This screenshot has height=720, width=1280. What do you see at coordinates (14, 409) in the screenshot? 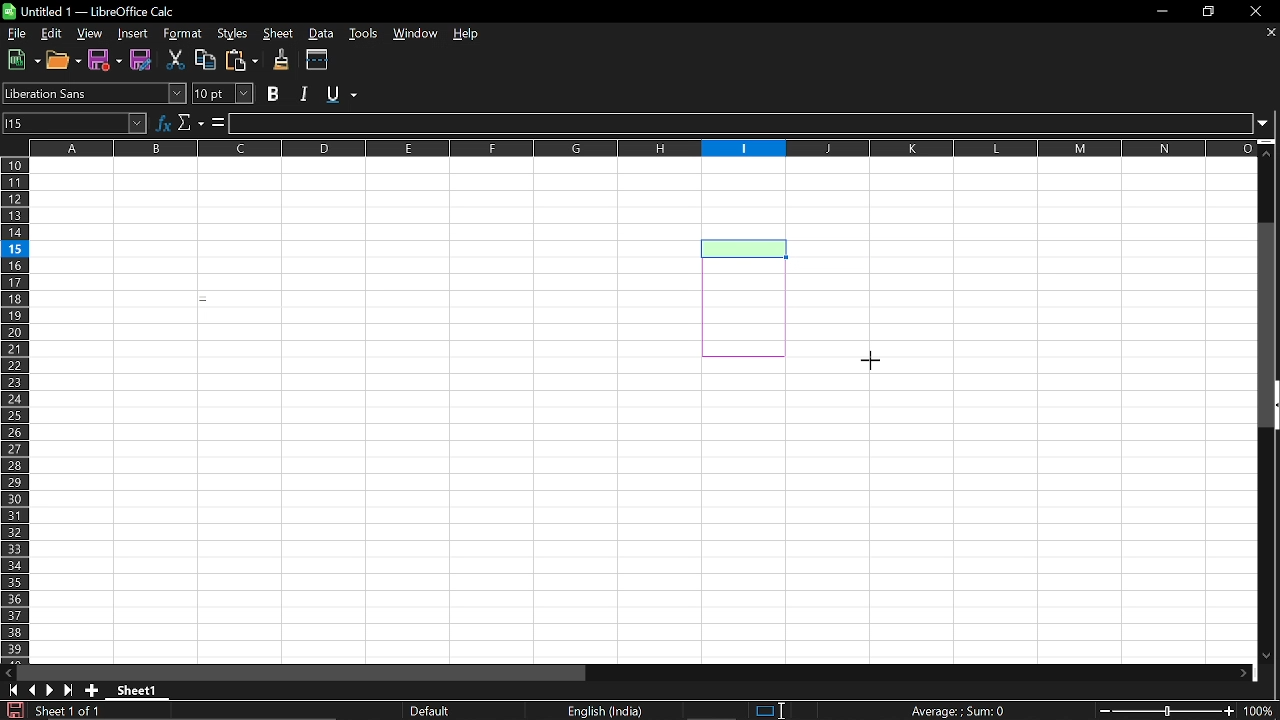
I see `Rows` at bounding box center [14, 409].